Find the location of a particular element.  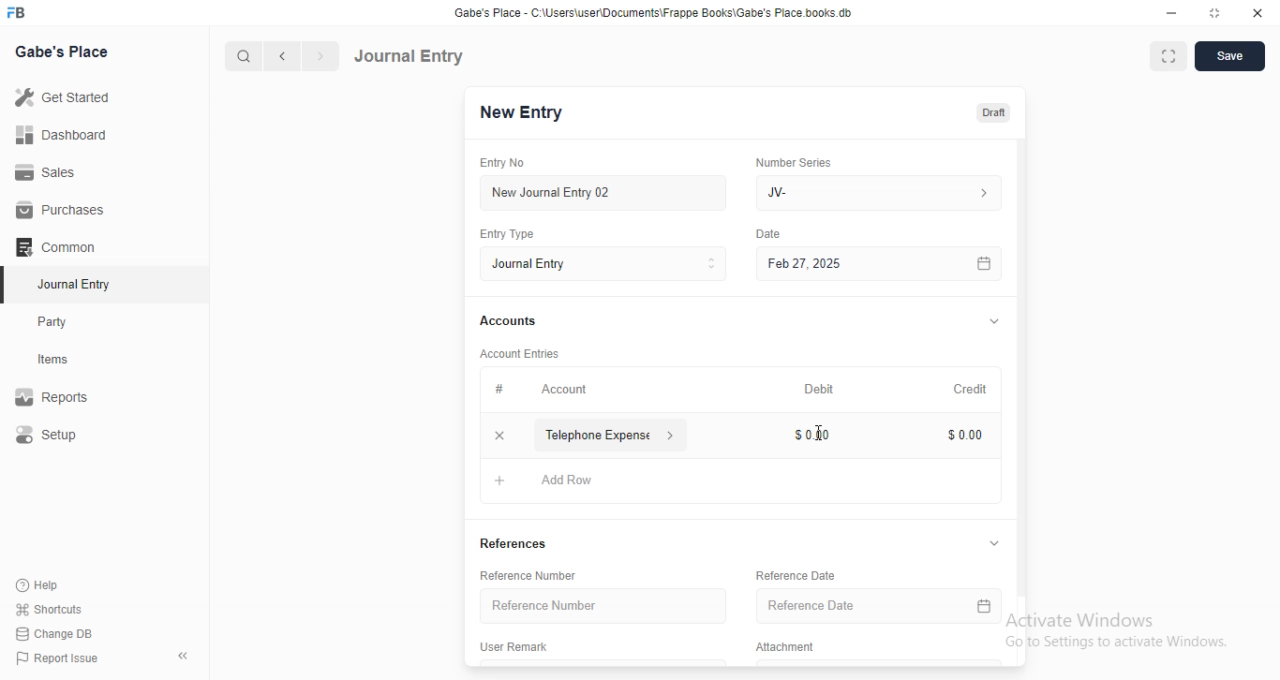

‘Number Series is located at coordinates (794, 162).